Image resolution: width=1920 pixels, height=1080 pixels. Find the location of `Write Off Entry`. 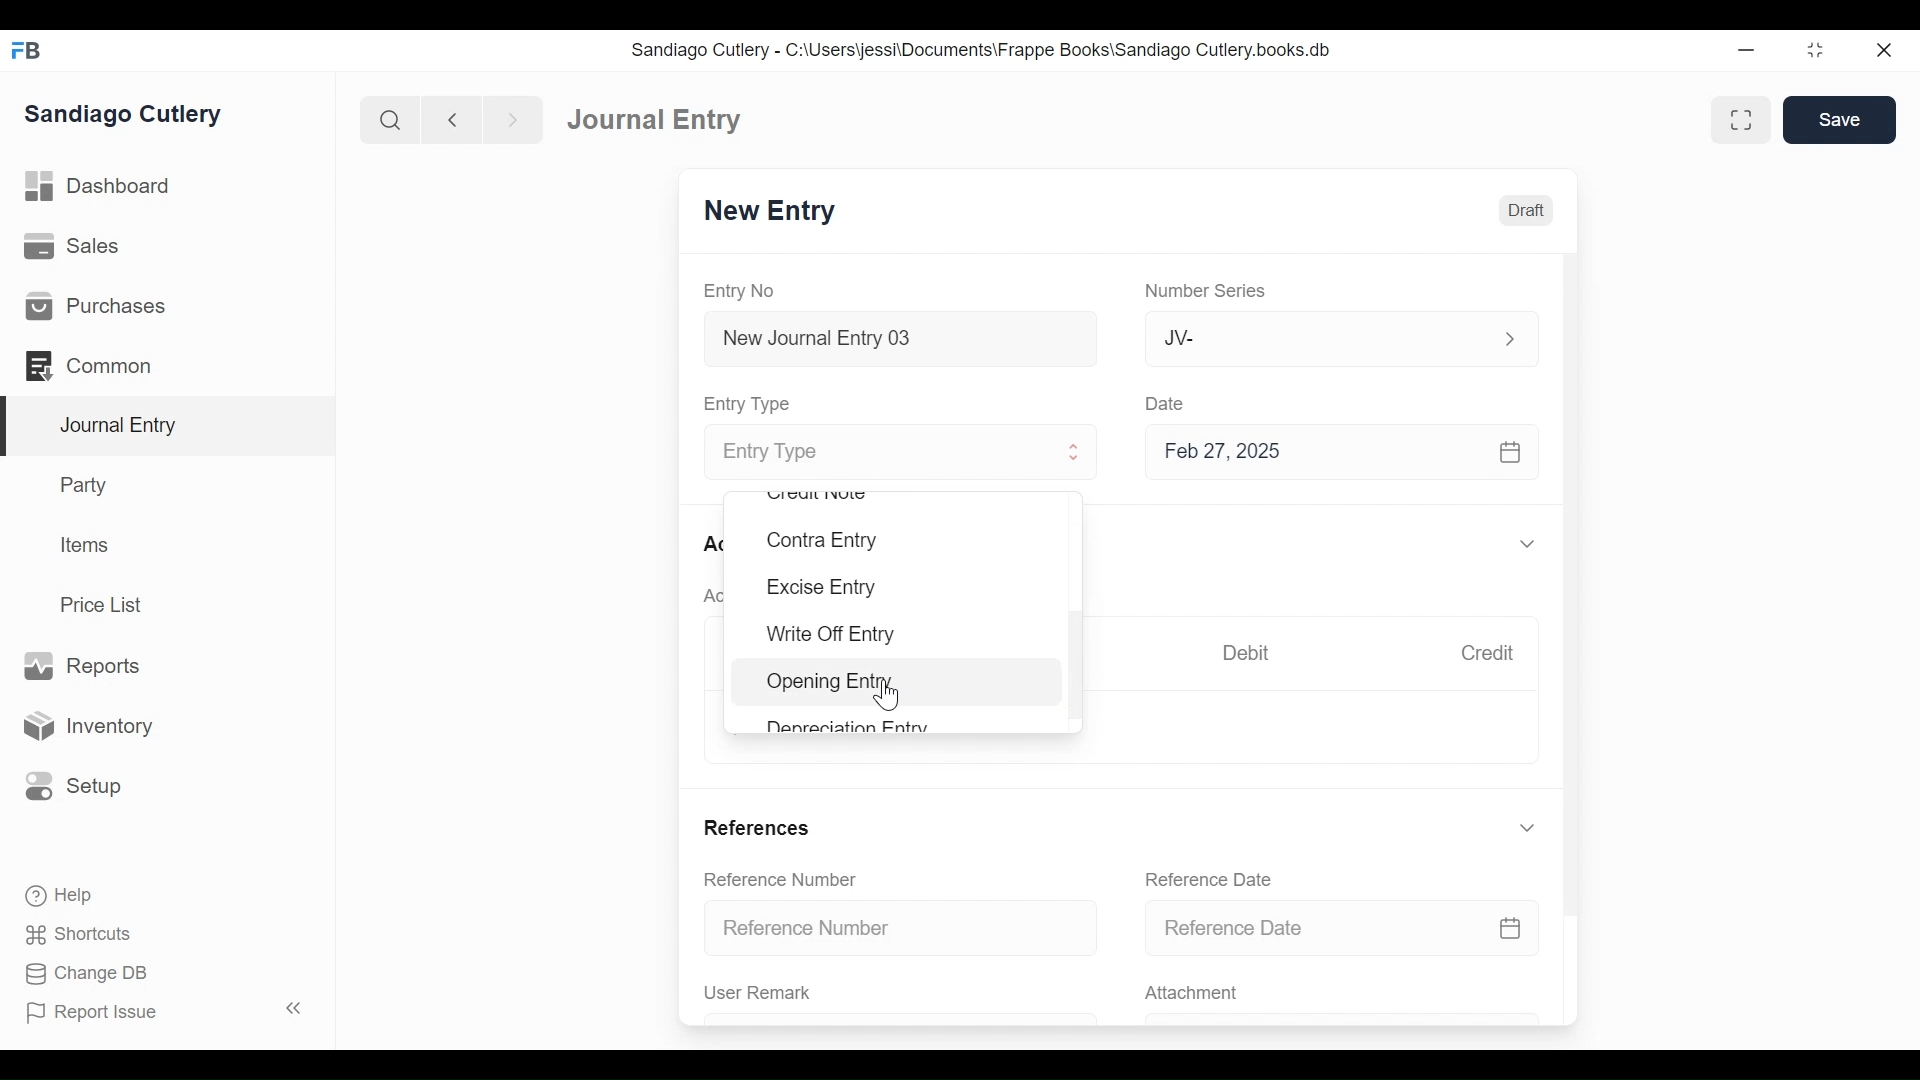

Write Off Entry is located at coordinates (834, 636).